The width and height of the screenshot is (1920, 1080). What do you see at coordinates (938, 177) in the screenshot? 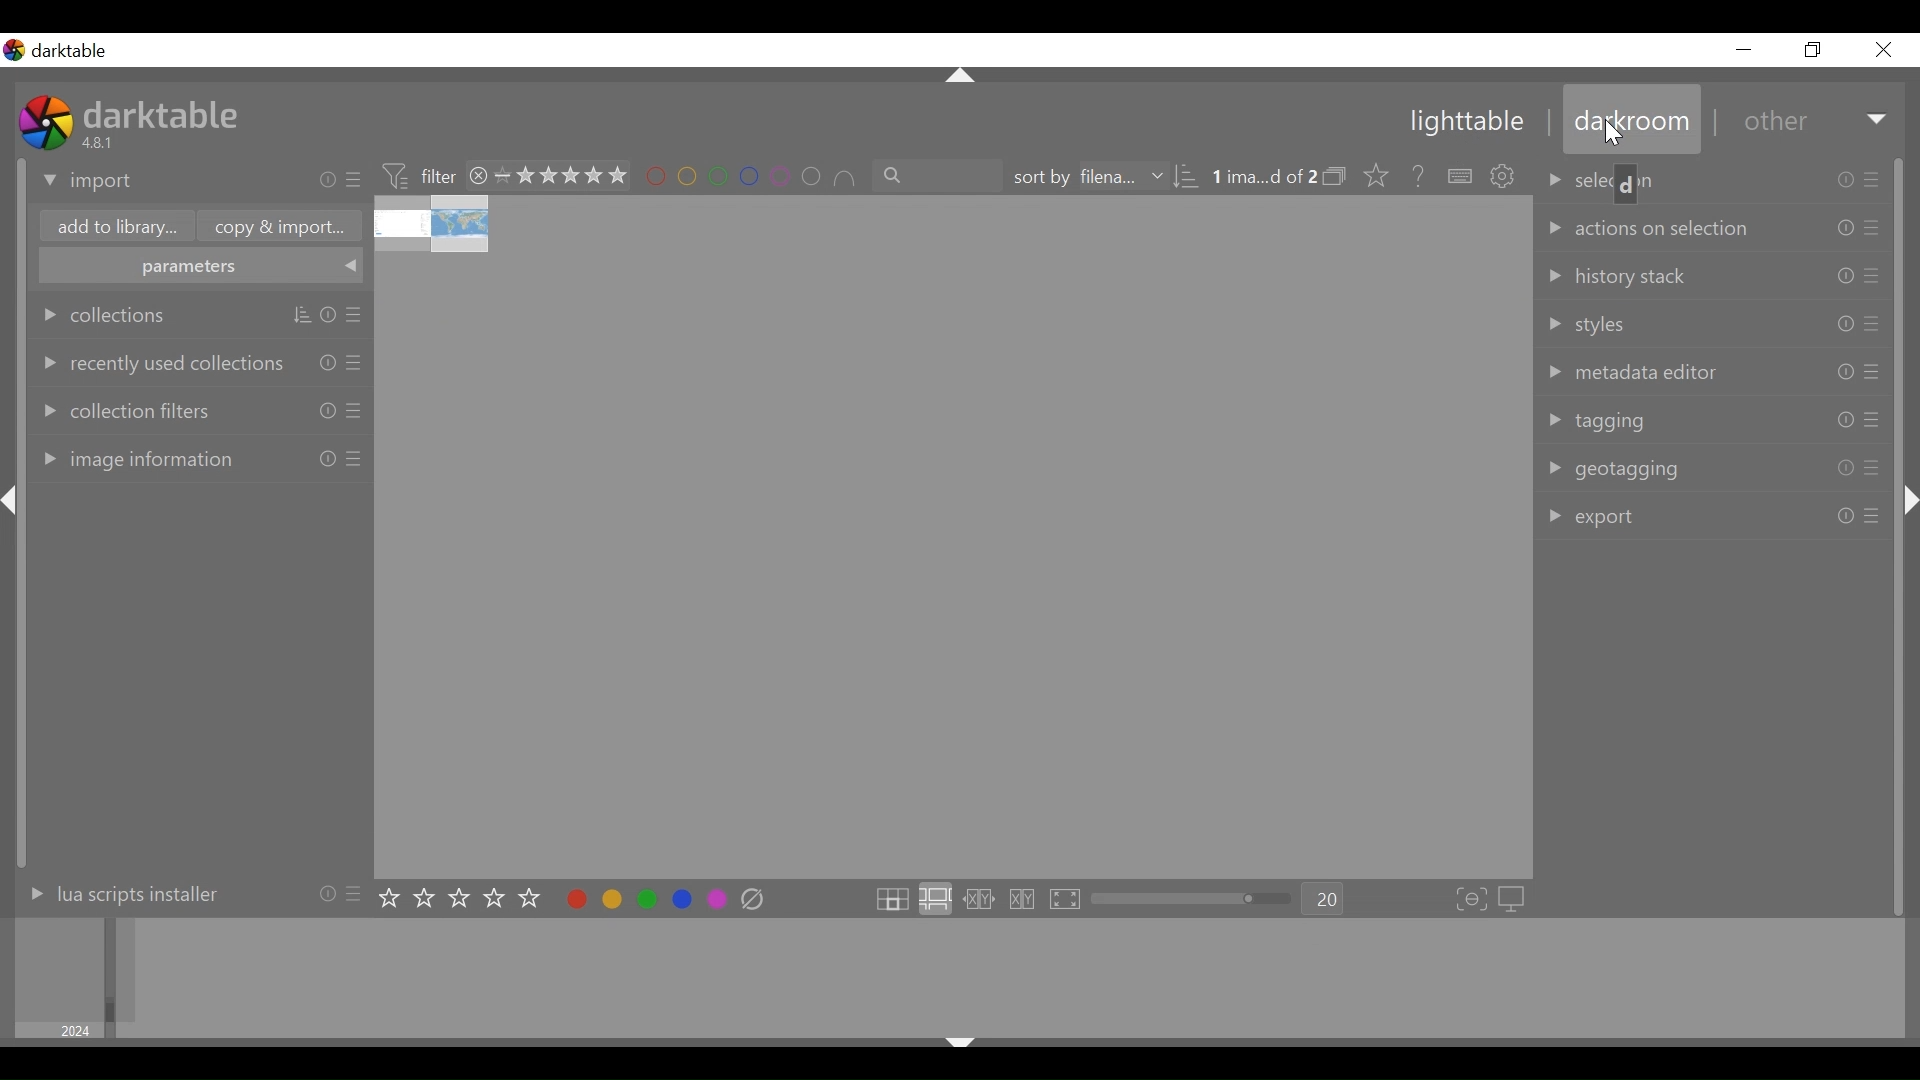
I see `filter by text` at bounding box center [938, 177].